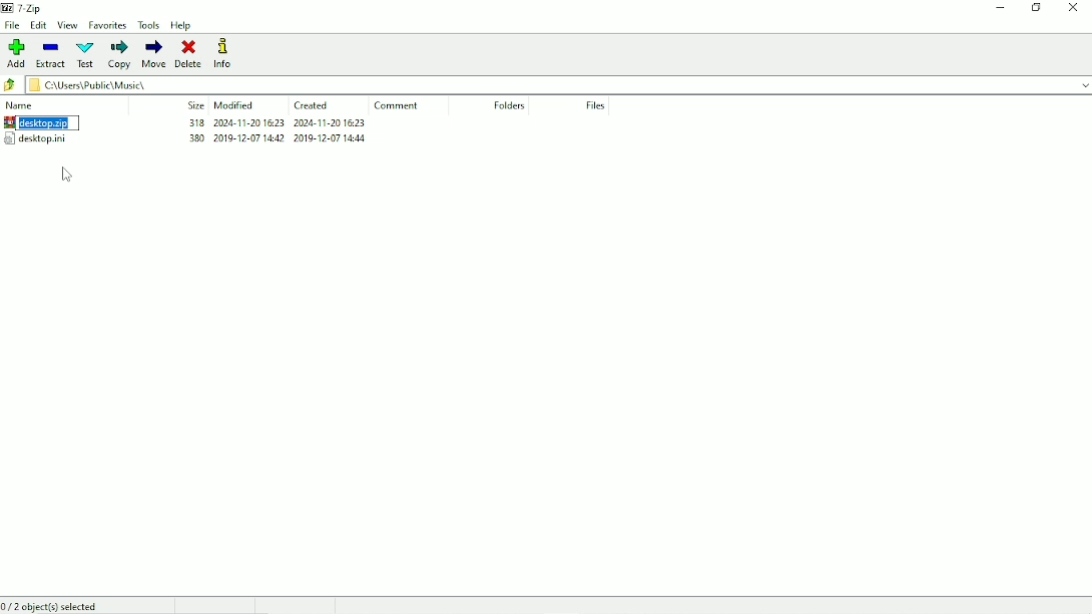  What do you see at coordinates (1037, 7) in the screenshot?
I see `Restore down` at bounding box center [1037, 7].